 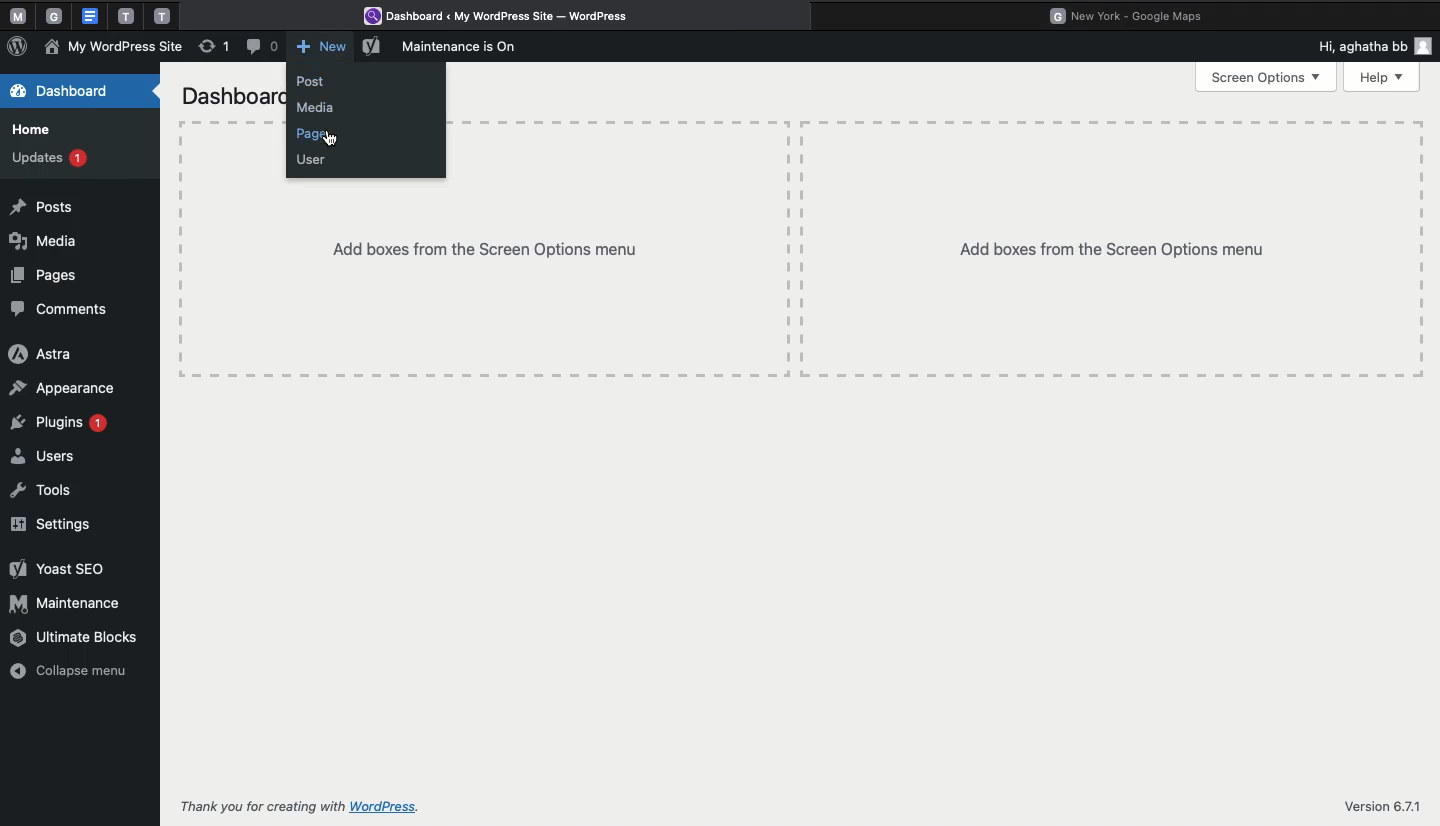 I want to click on Screen options, so click(x=1266, y=78).